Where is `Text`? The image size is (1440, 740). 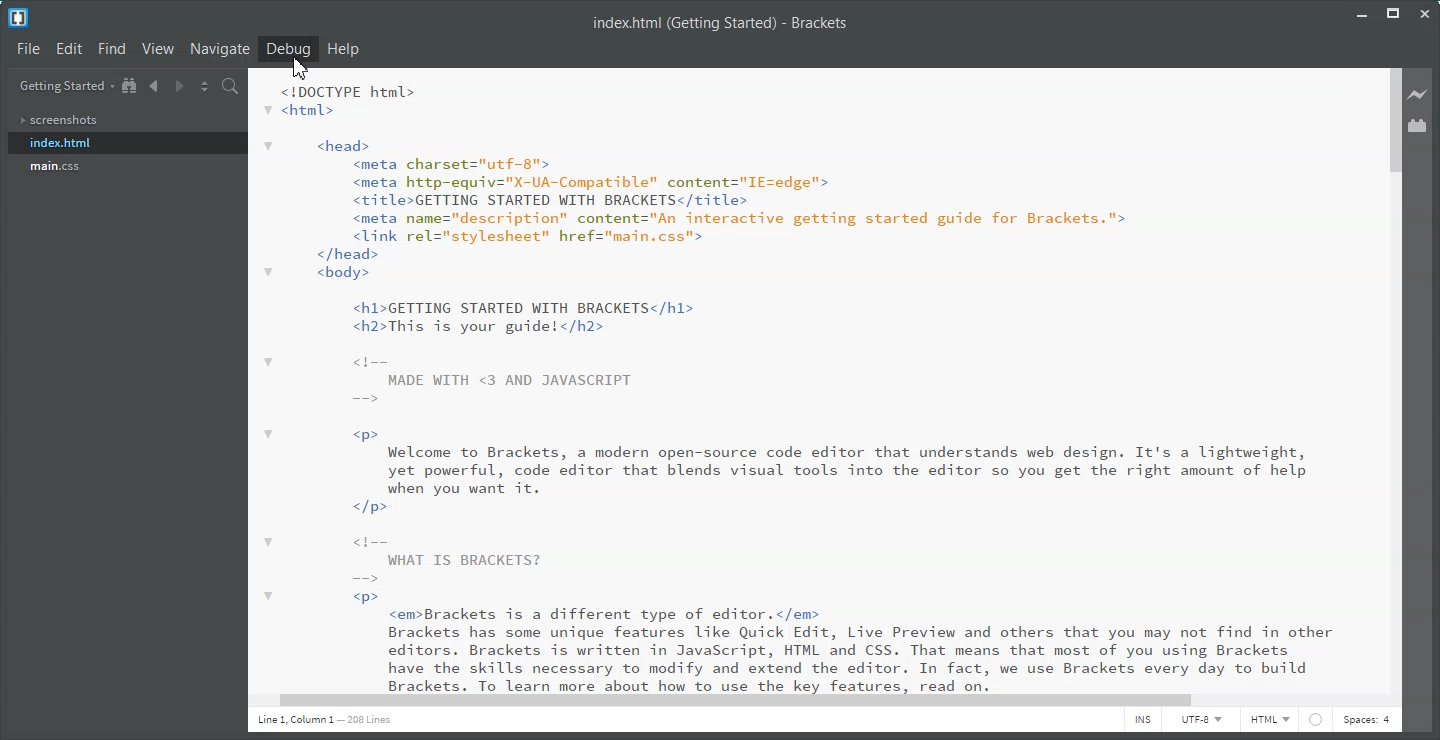 Text is located at coordinates (725, 24).